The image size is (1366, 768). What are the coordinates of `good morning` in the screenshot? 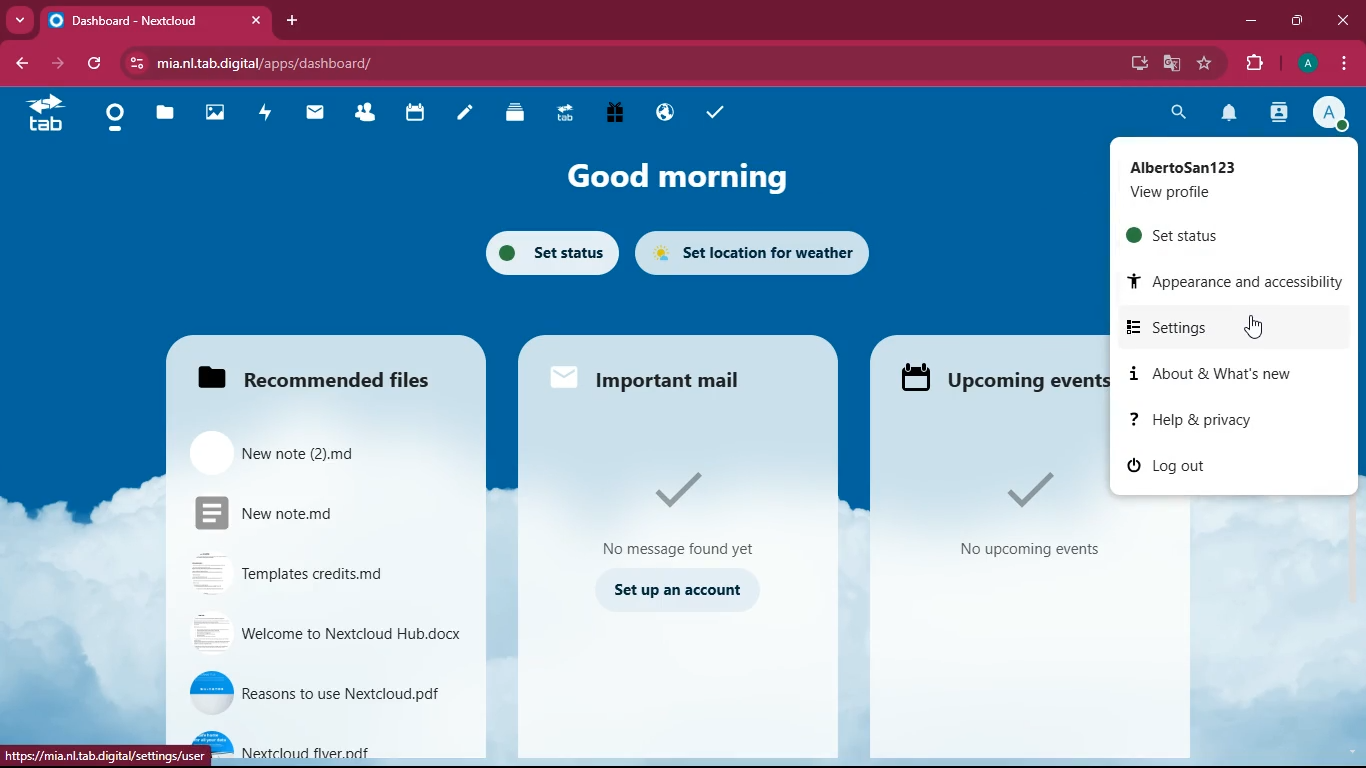 It's located at (686, 175).